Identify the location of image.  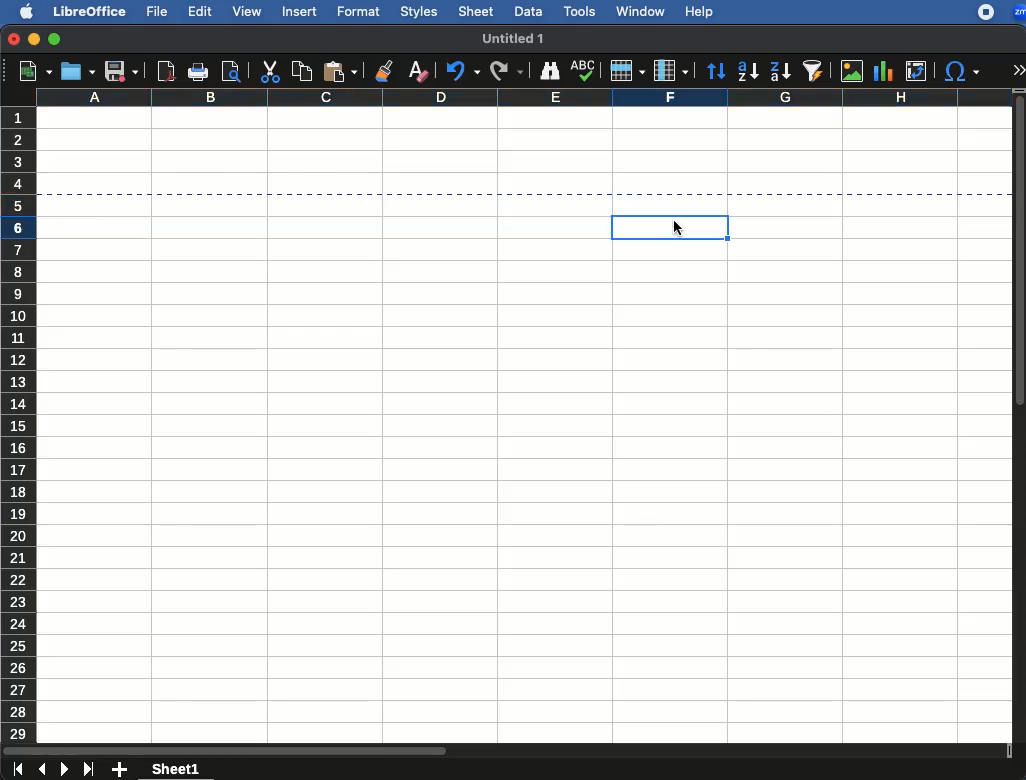
(852, 71).